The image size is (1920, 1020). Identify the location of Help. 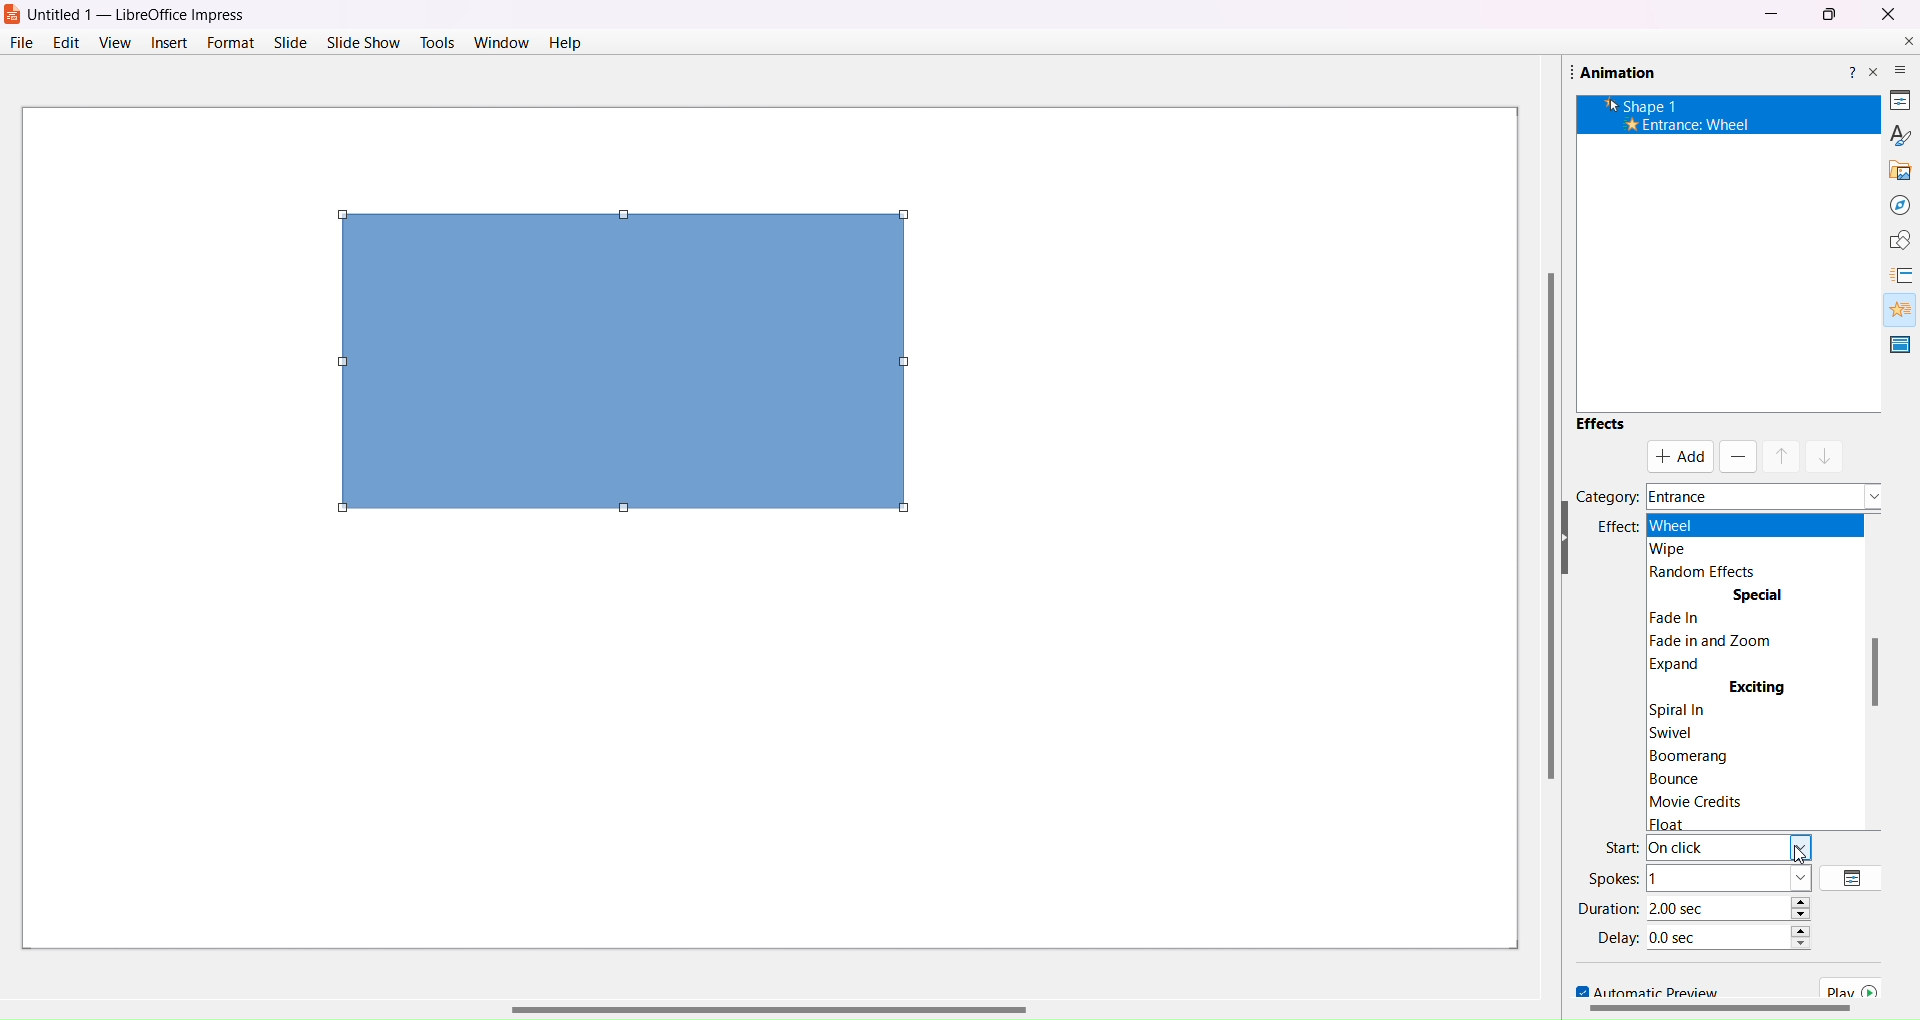
(564, 44).